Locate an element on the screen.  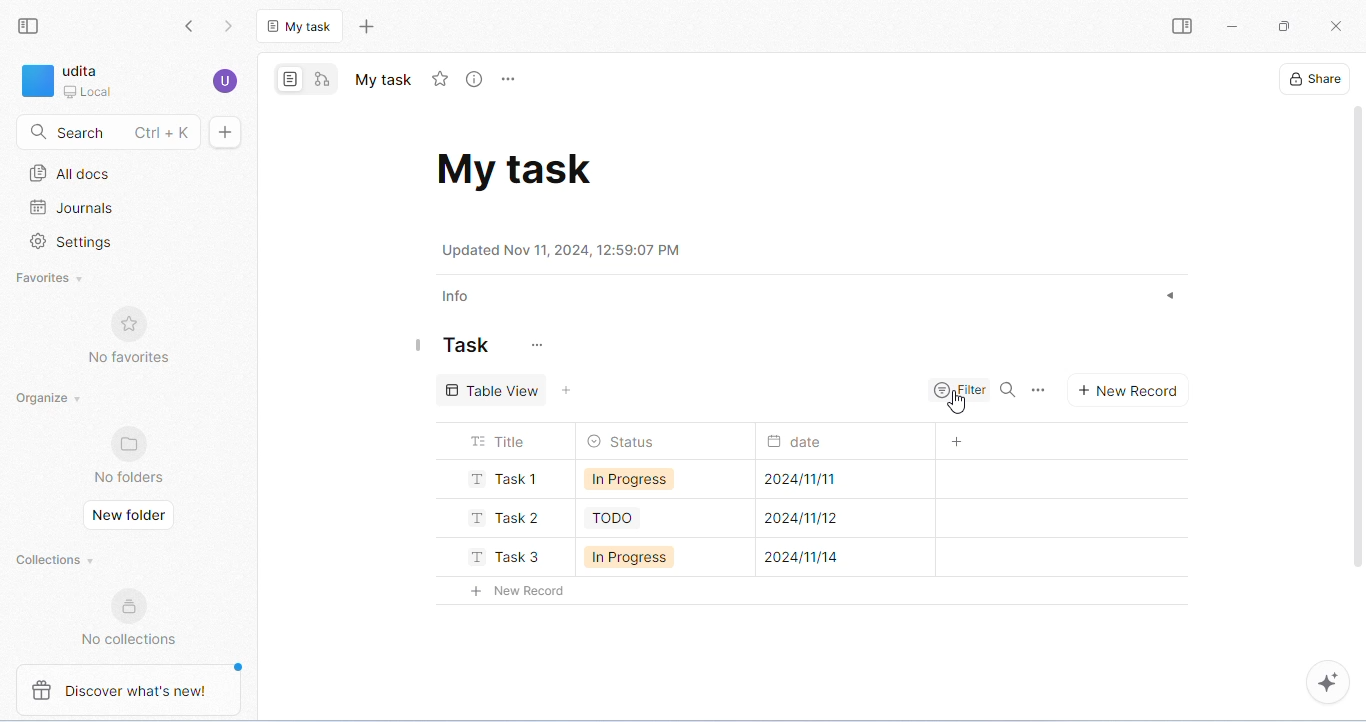
search is located at coordinates (1013, 391).